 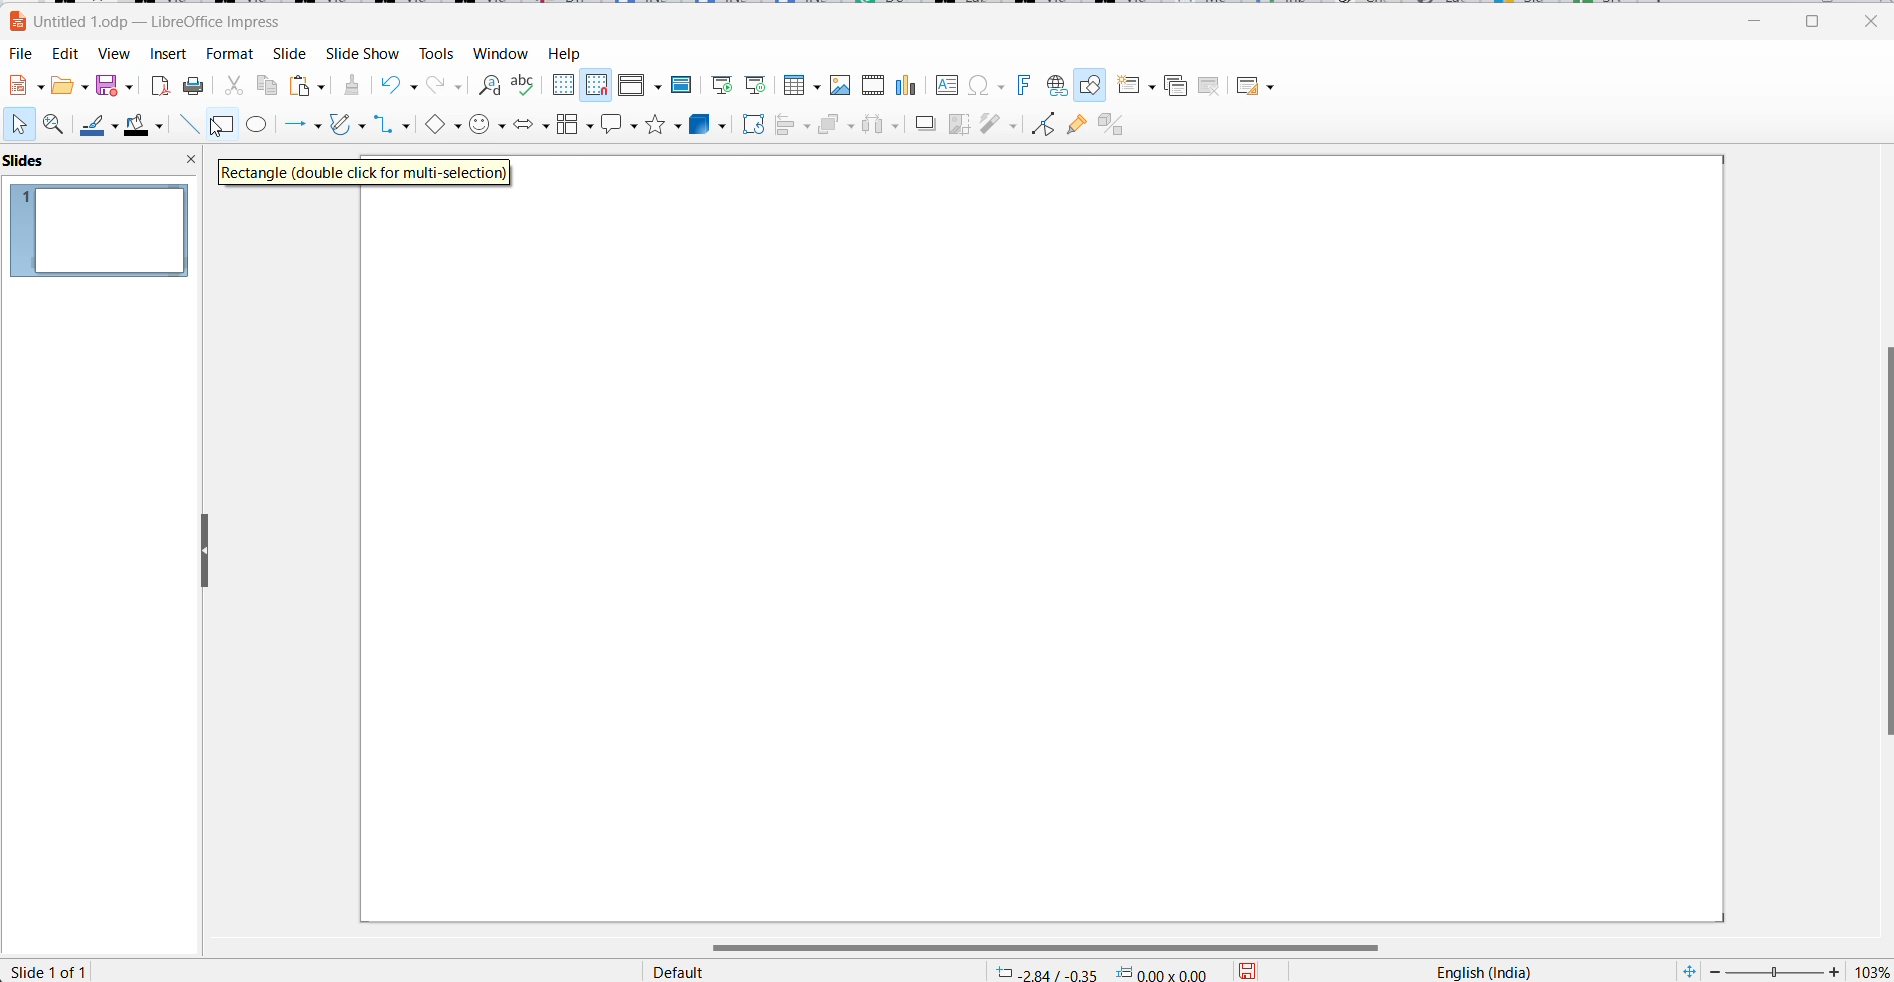 What do you see at coordinates (1026, 84) in the screenshot?
I see `Insert font work text` at bounding box center [1026, 84].